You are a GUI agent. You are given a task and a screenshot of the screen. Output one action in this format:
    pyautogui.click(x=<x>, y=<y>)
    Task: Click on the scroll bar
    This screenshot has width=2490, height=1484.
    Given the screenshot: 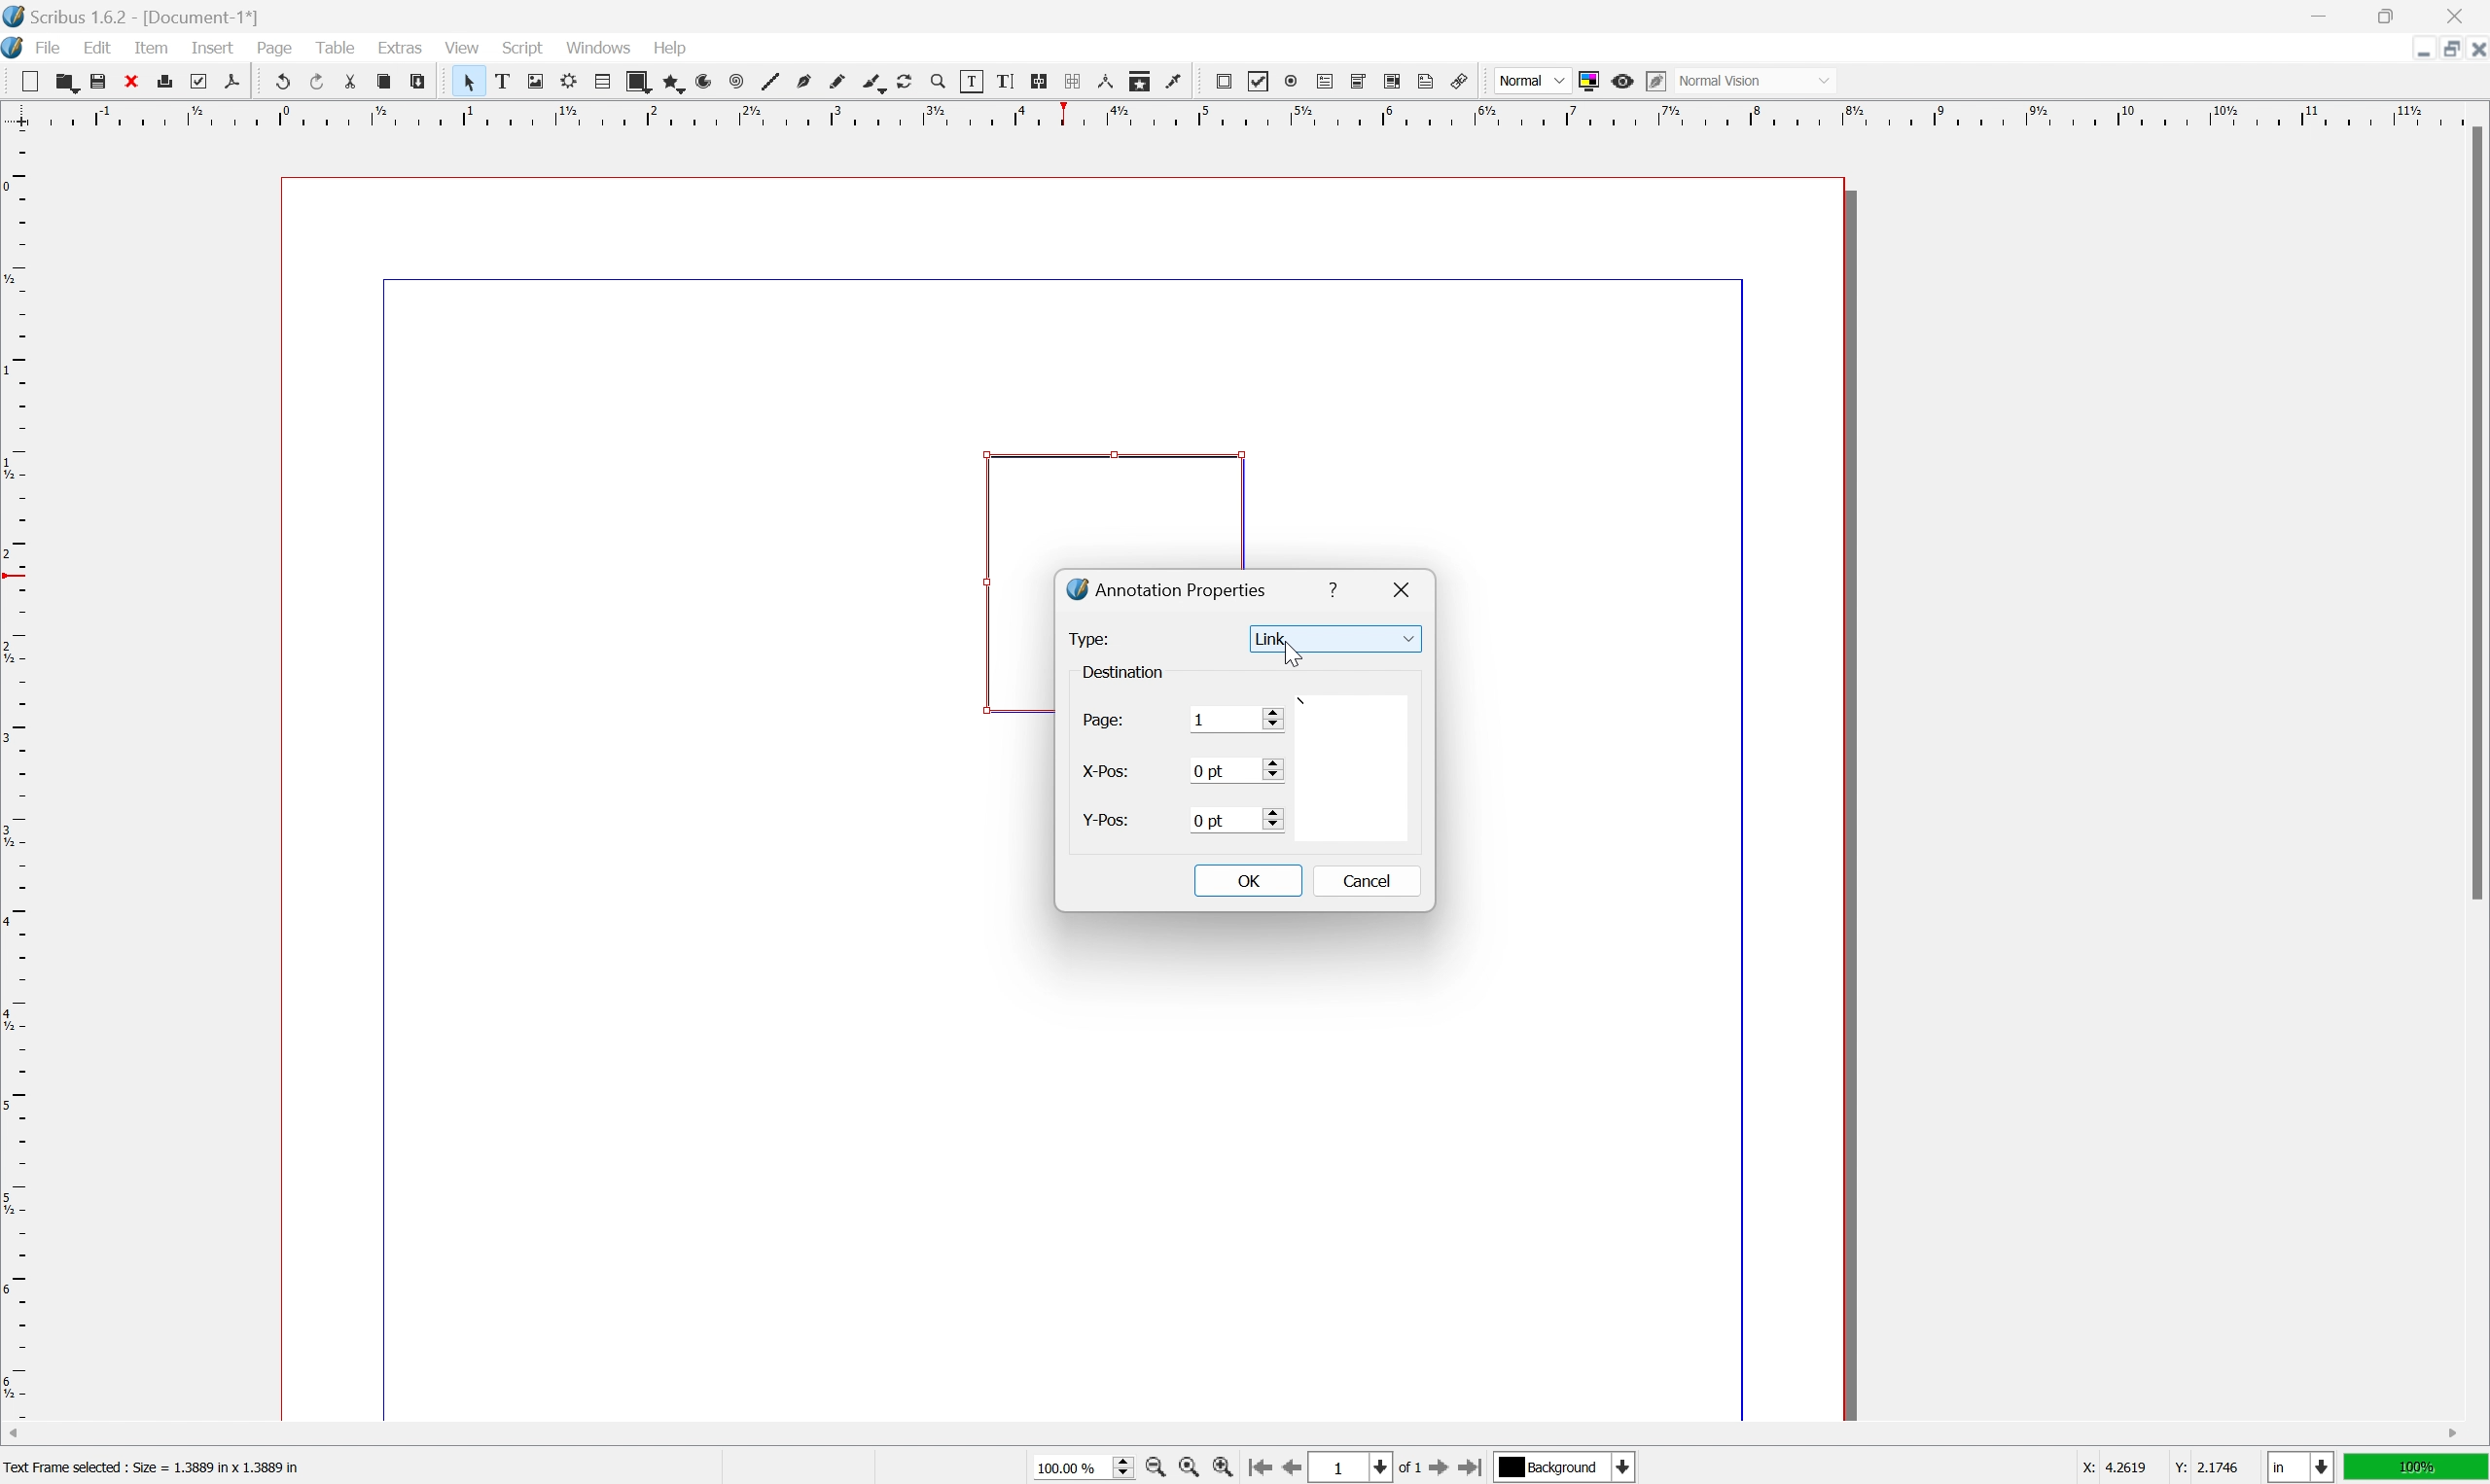 What is the action you would take?
    pyautogui.click(x=1234, y=1435)
    